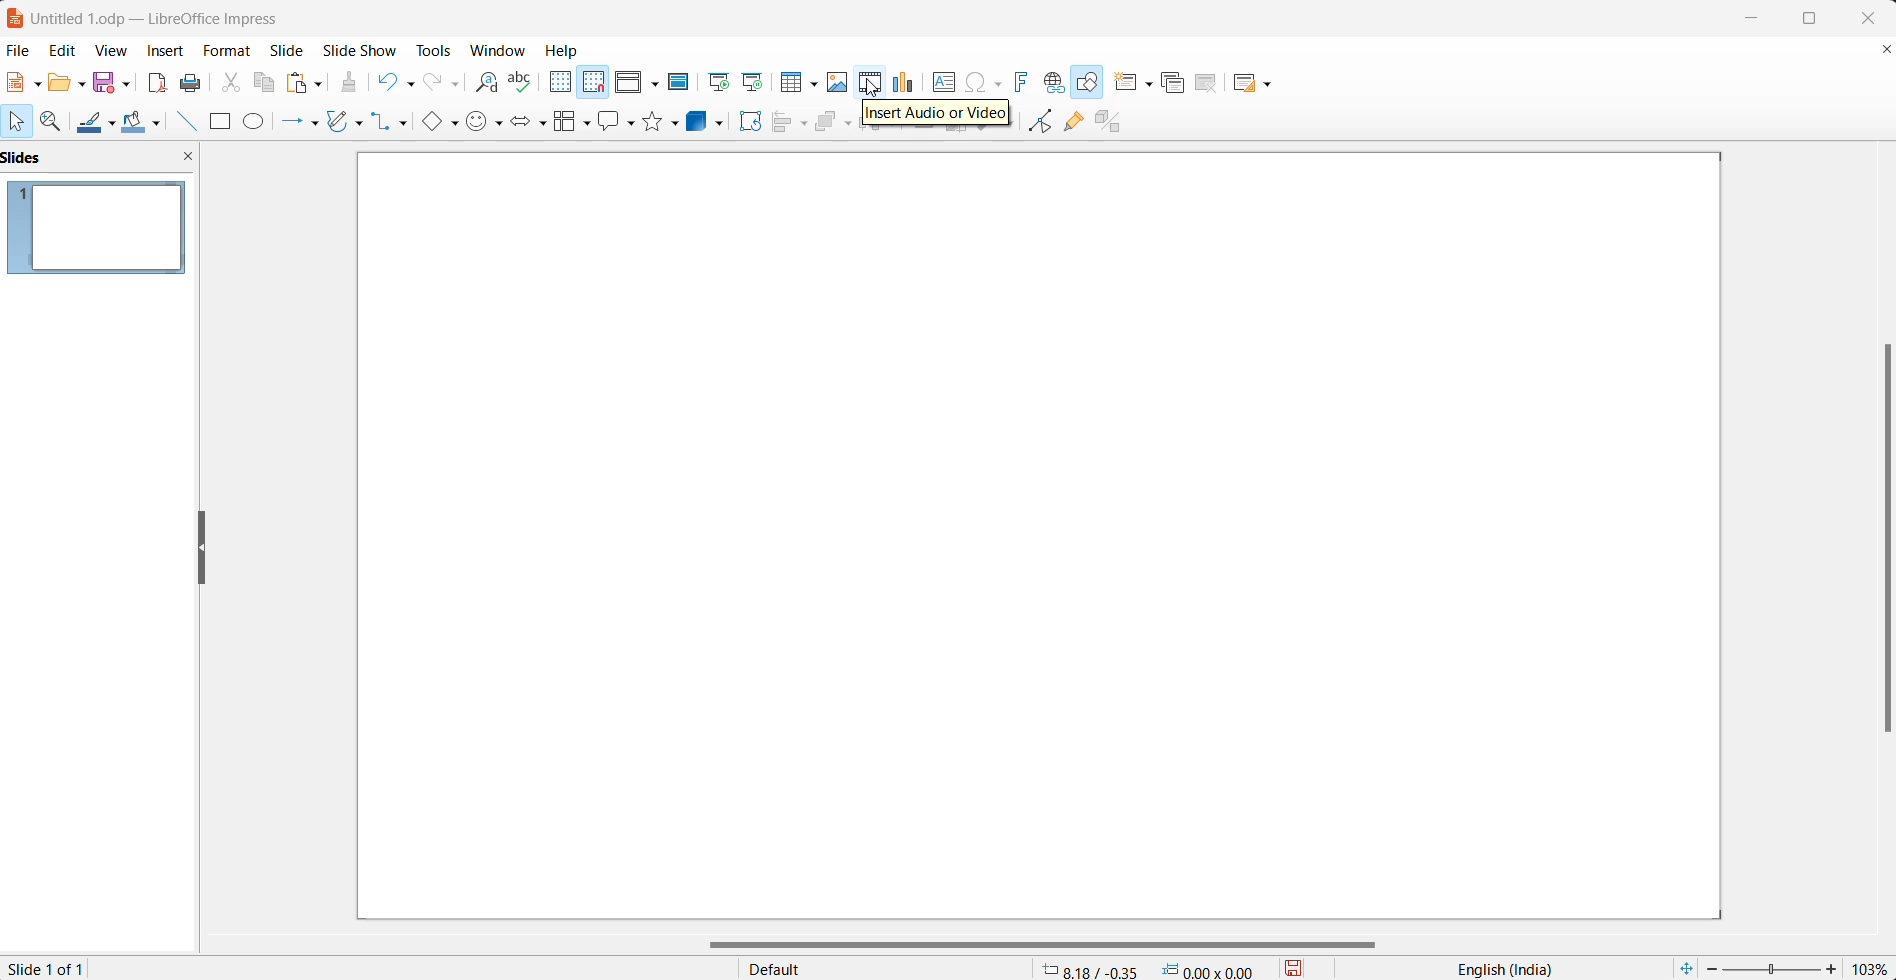 This screenshot has width=1896, height=980. What do you see at coordinates (337, 123) in the screenshot?
I see `curve and polygons` at bounding box center [337, 123].